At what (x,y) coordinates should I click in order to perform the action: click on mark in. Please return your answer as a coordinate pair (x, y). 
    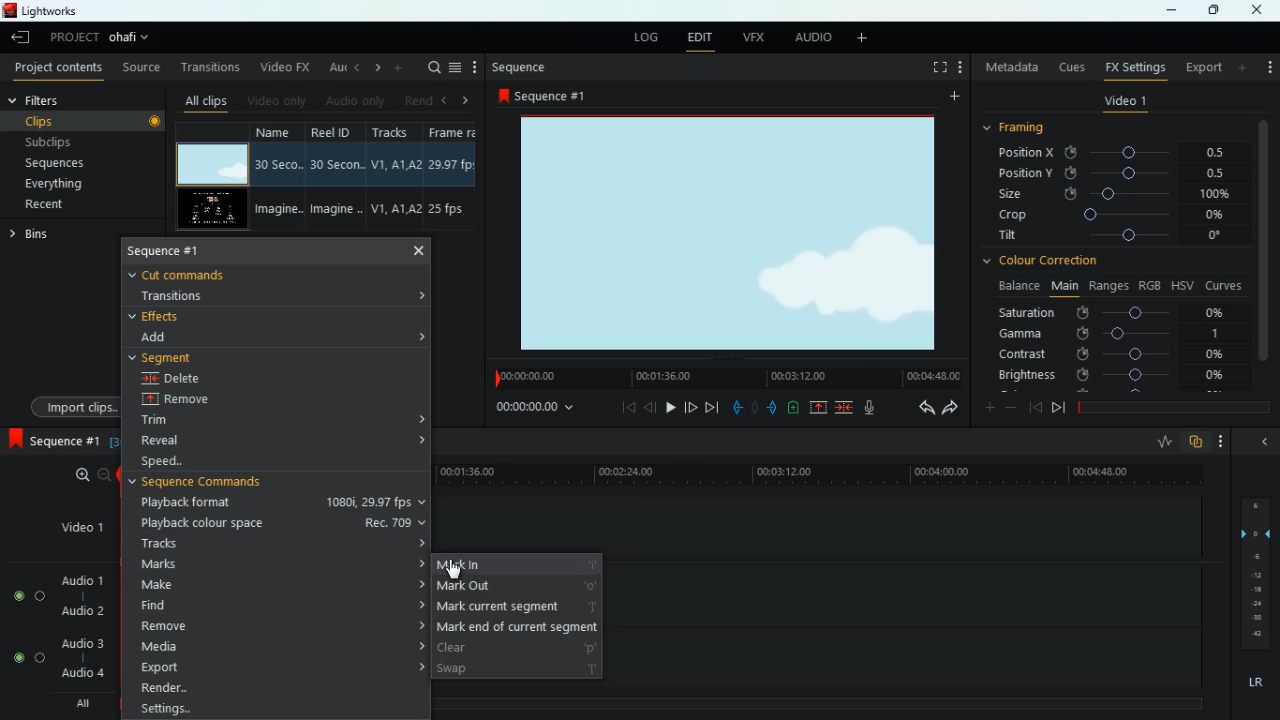
    Looking at the image, I should click on (518, 563).